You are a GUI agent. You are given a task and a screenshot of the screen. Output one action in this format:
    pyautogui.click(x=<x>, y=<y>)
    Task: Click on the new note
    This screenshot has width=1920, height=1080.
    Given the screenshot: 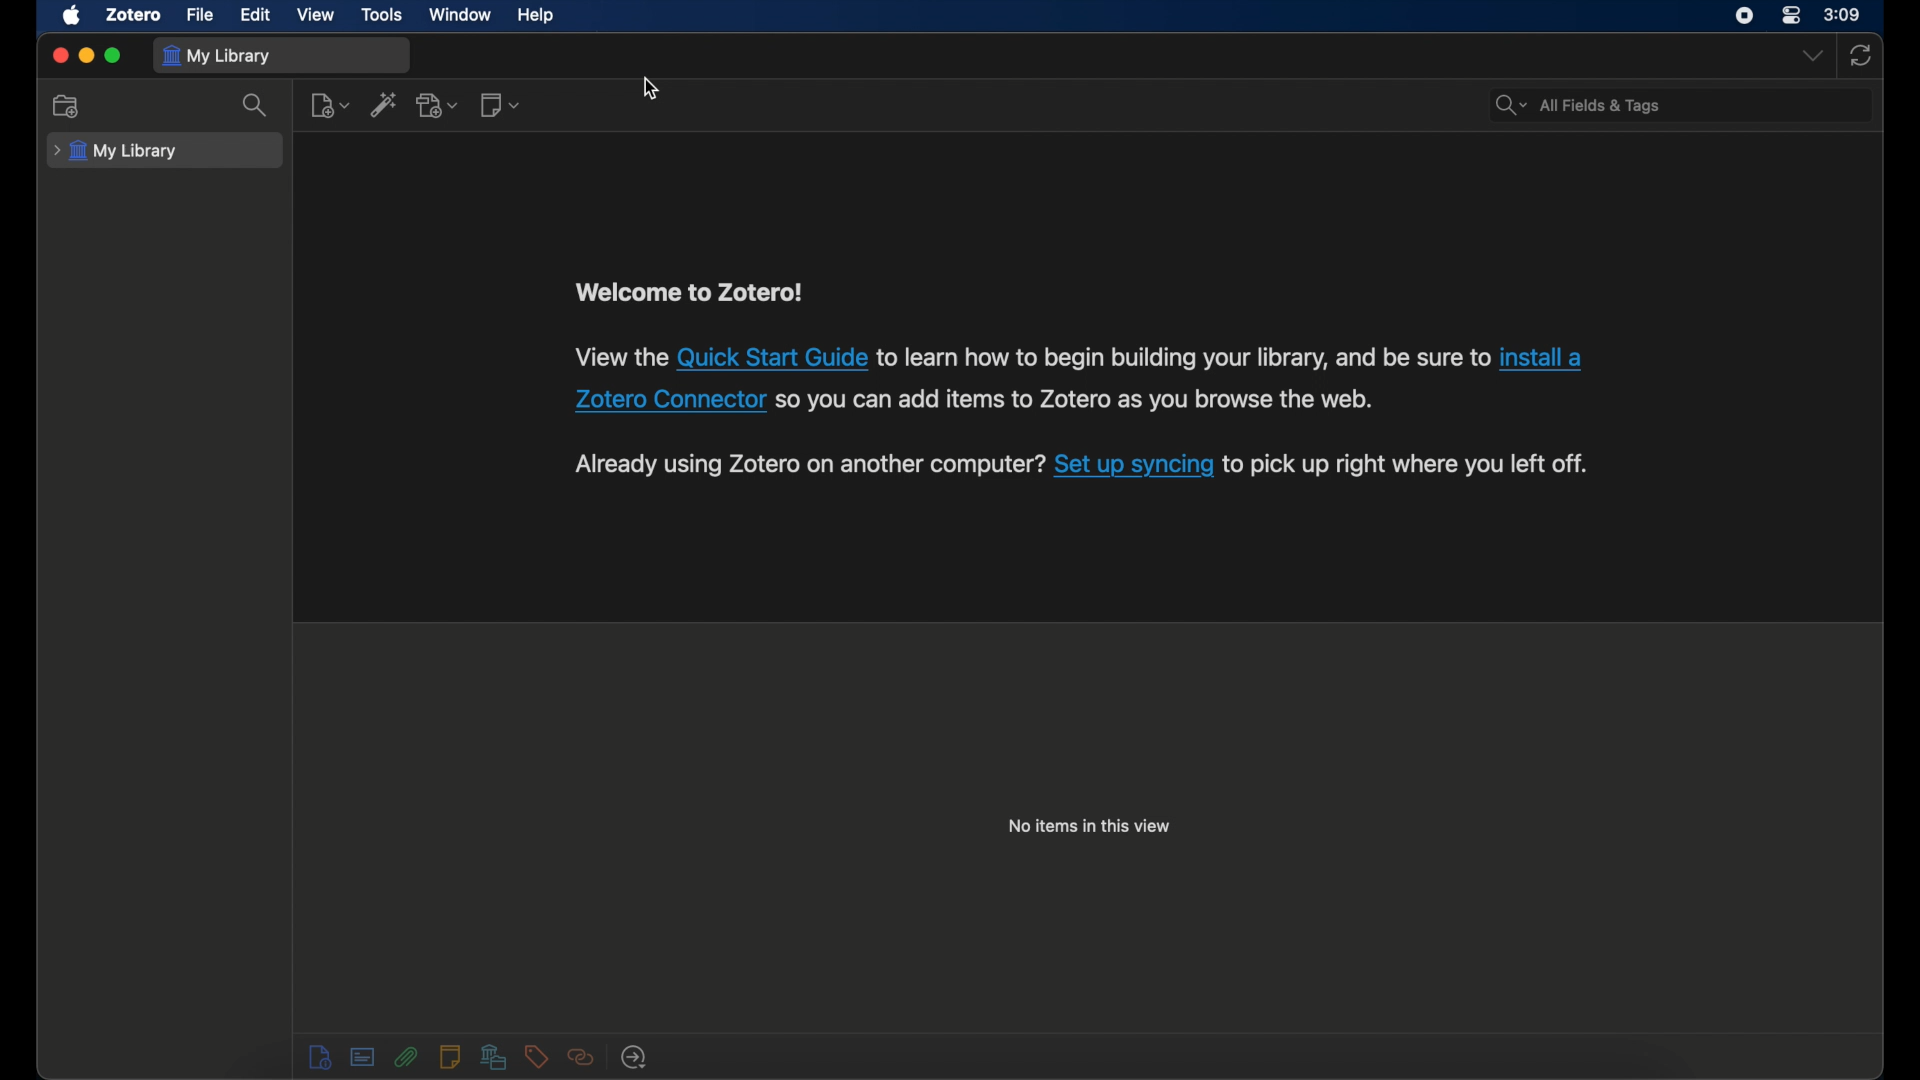 What is the action you would take?
    pyautogui.click(x=498, y=104)
    